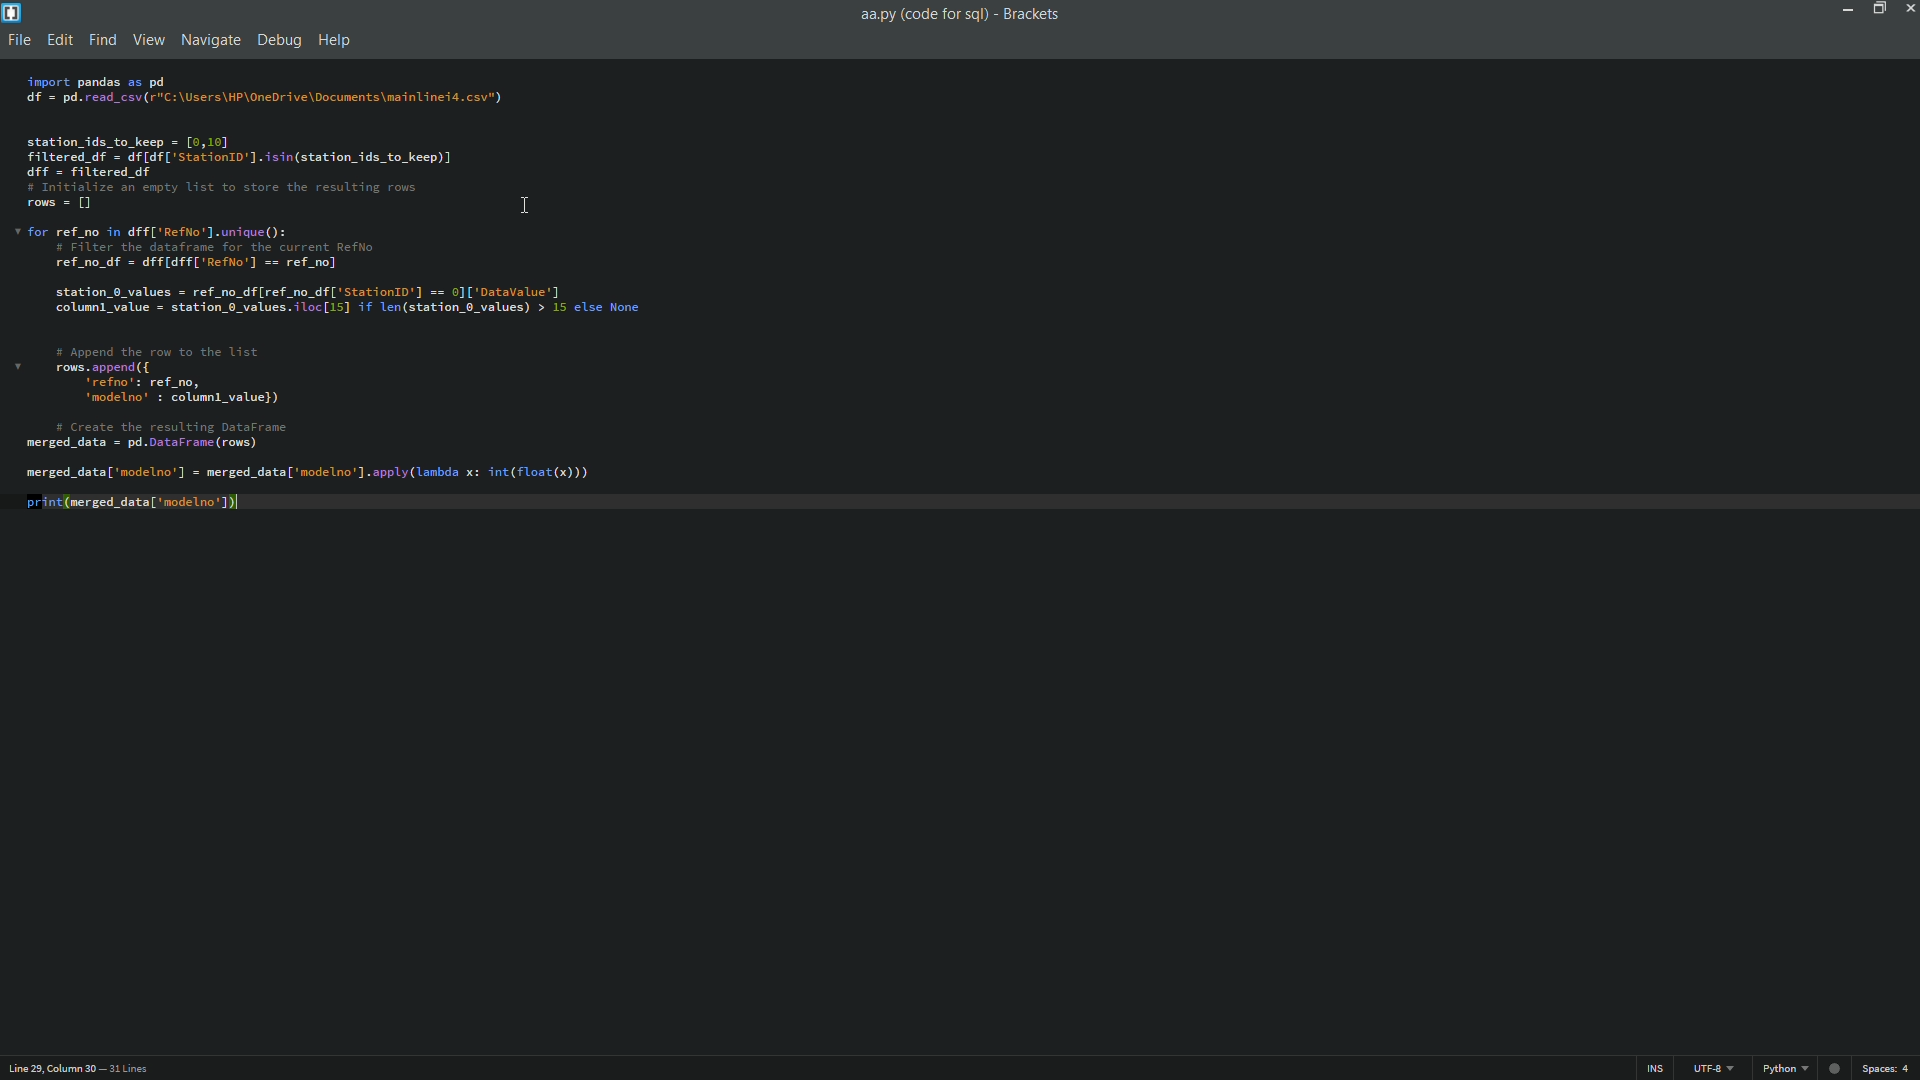 The image size is (1920, 1080). I want to click on navigate menu, so click(211, 39).